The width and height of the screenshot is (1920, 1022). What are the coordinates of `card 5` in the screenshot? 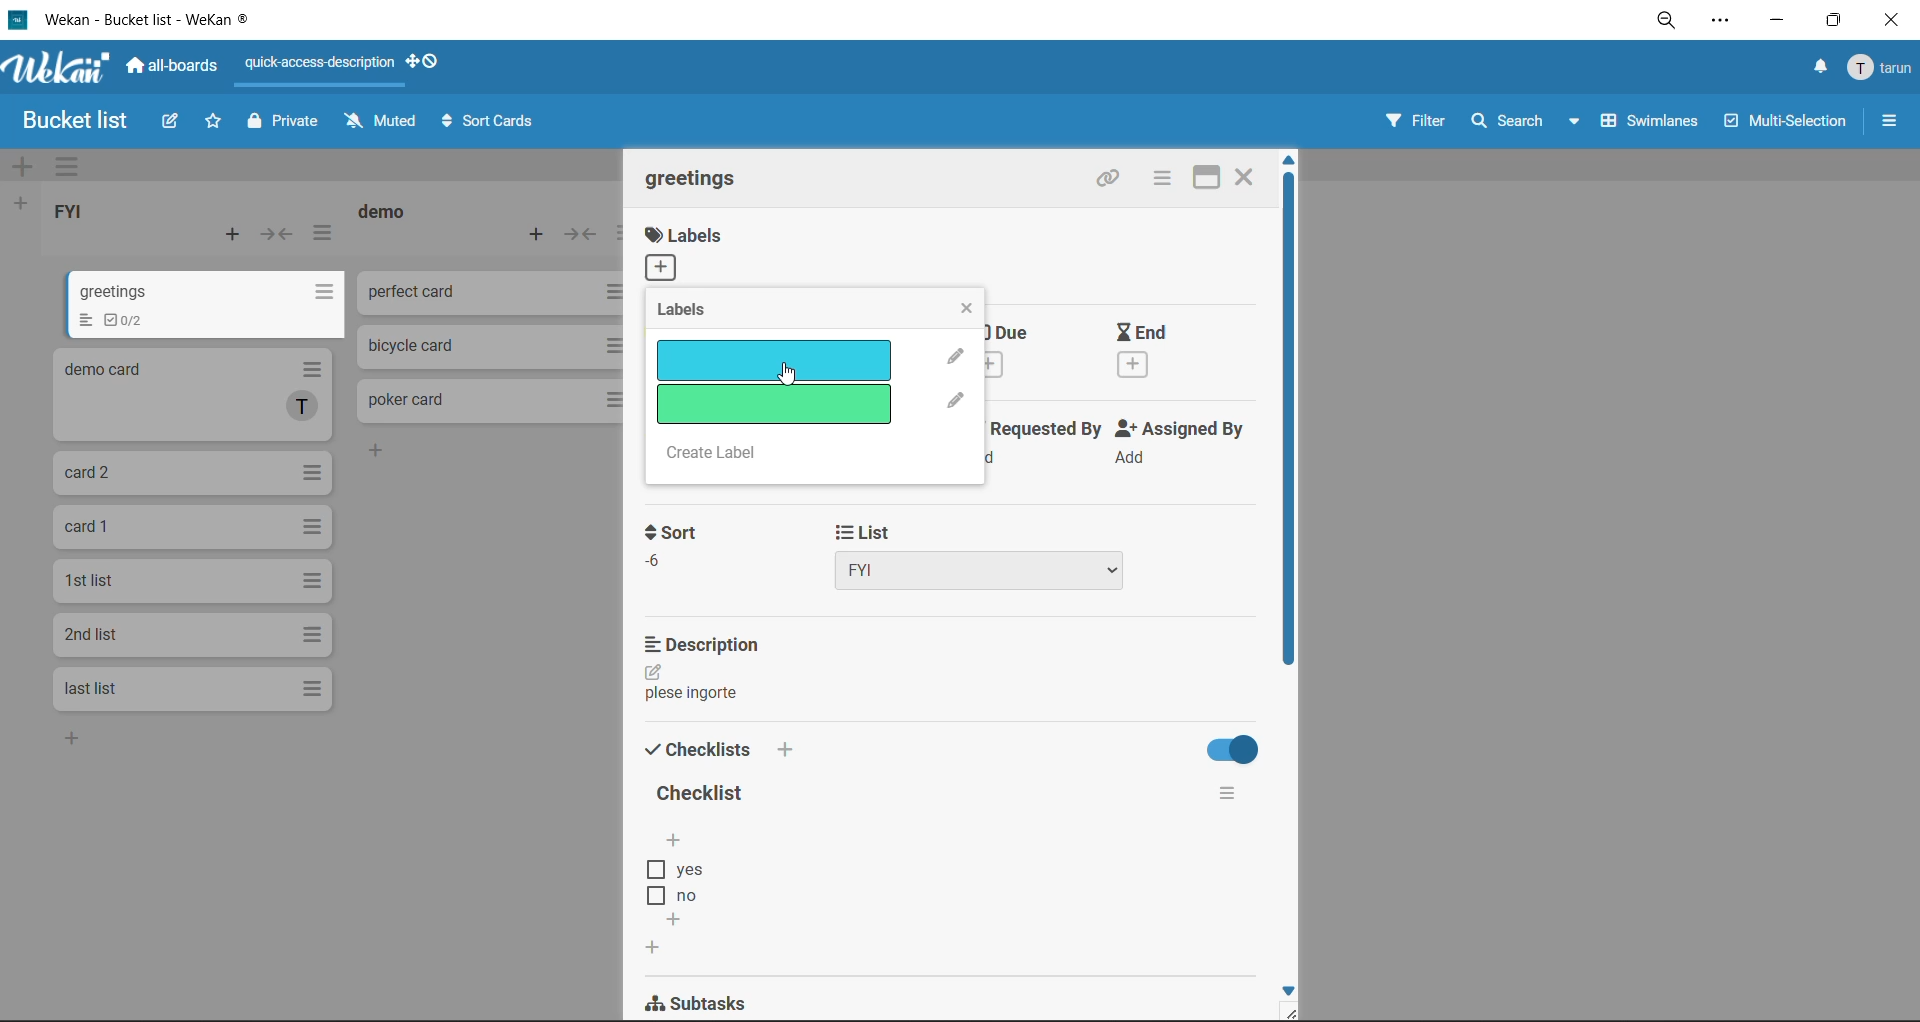 It's located at (191, 581).